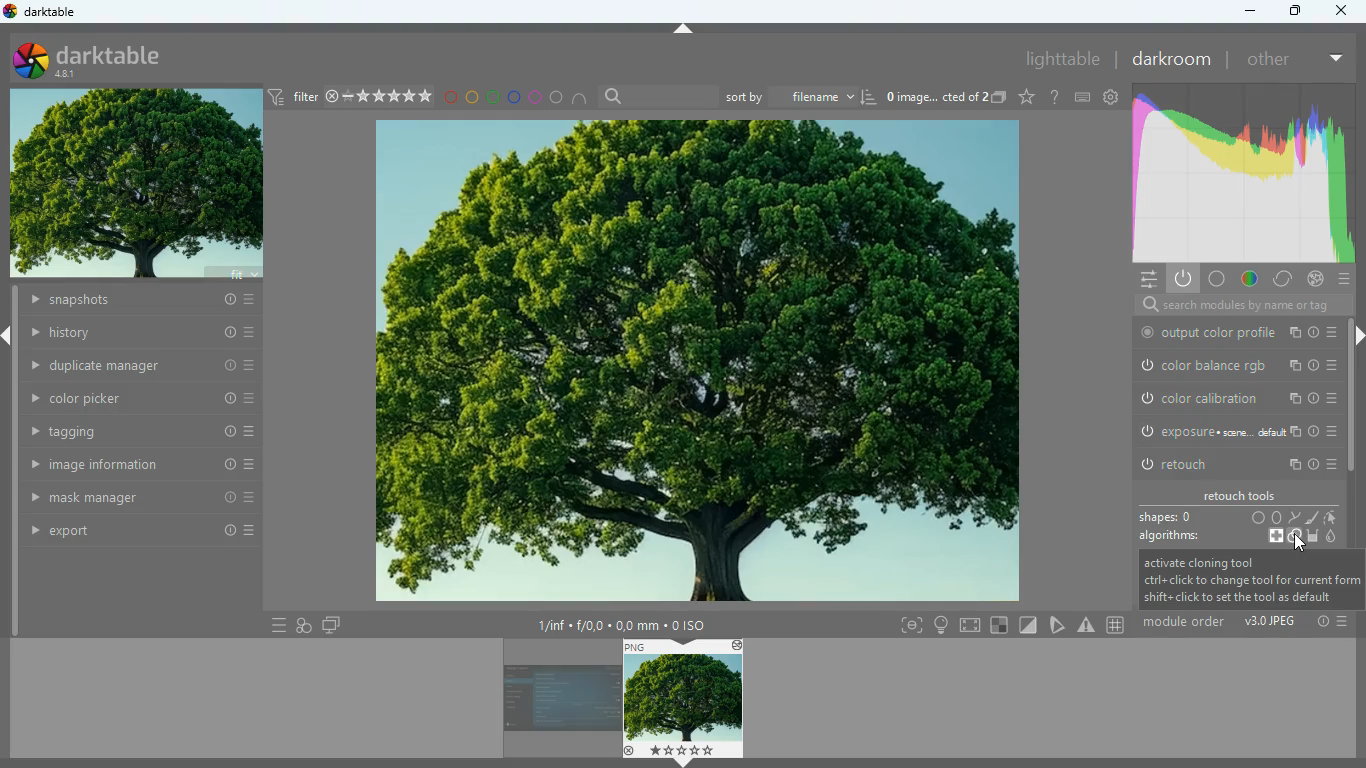 The width and height of the screenshot is (1366, 768). What do you see at coordinates (1294, 11) in the screenshot?
I see `maximize` at bounding box center [1294, 11].